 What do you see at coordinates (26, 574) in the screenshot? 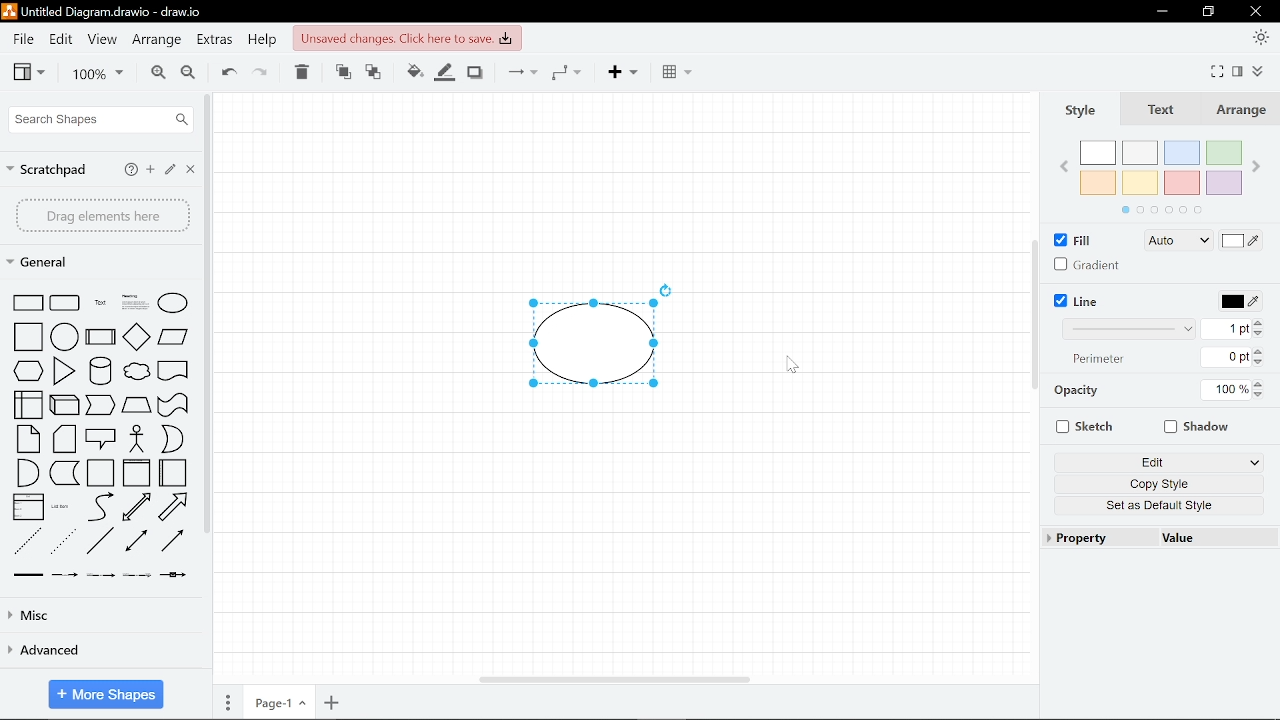
I see `link` at bounding box center [26, 574].